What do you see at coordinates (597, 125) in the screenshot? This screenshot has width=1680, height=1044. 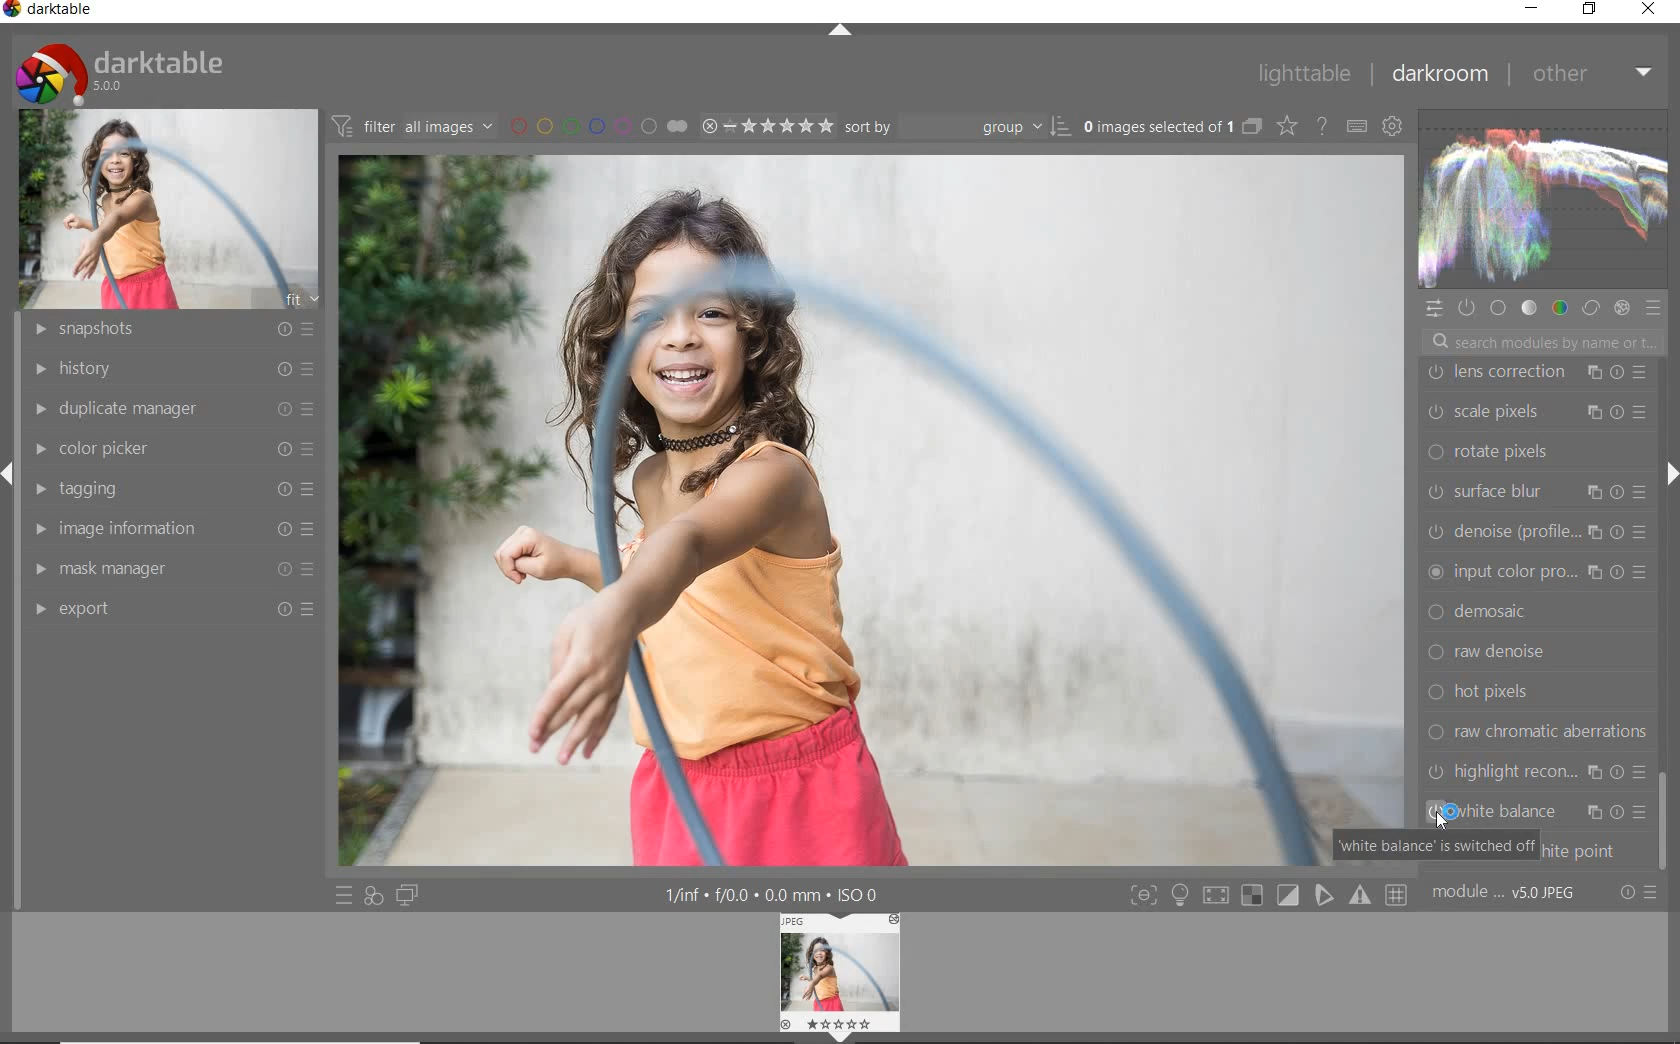 I see `filter by image color label` at bounding box center [597, 125].